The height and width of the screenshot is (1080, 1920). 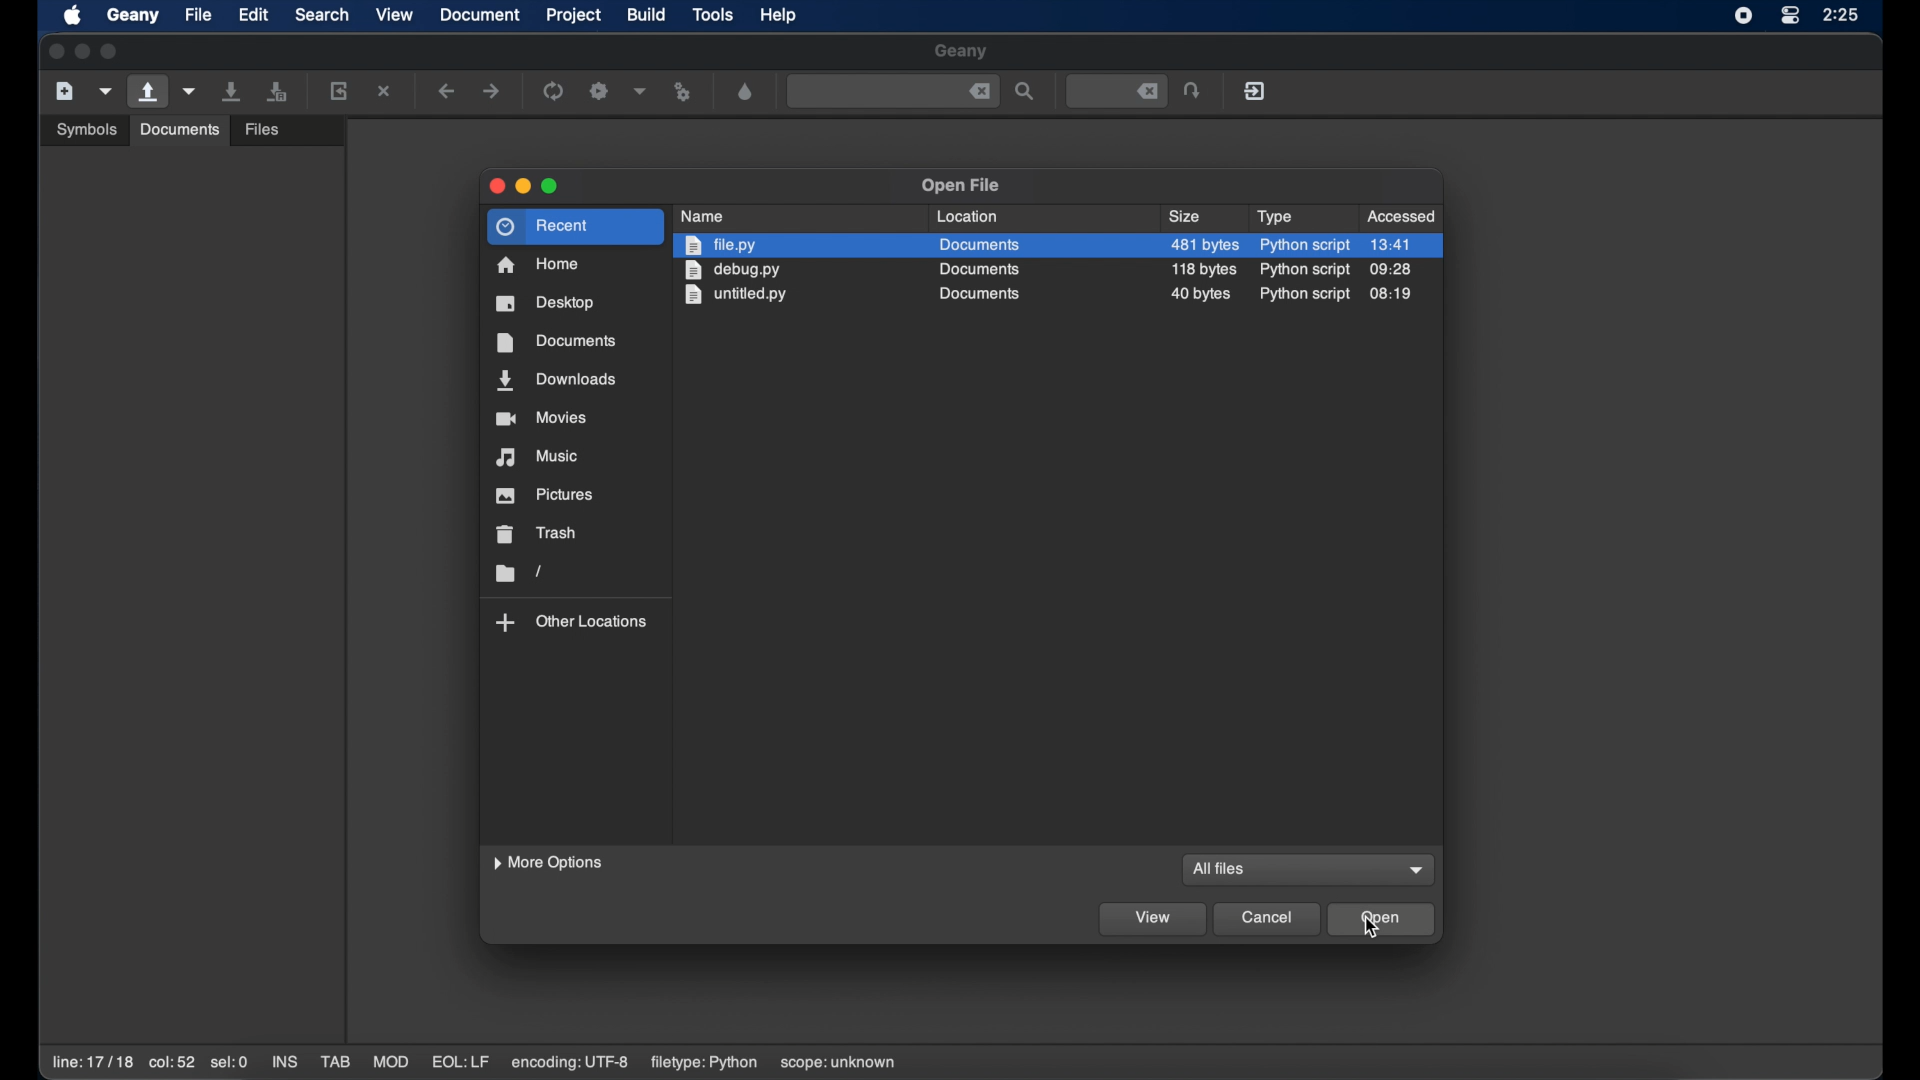 What do you see at coordinates (746, 90) in the screenshot?
I see `color looser dialog` at bounding box center [746, 90].